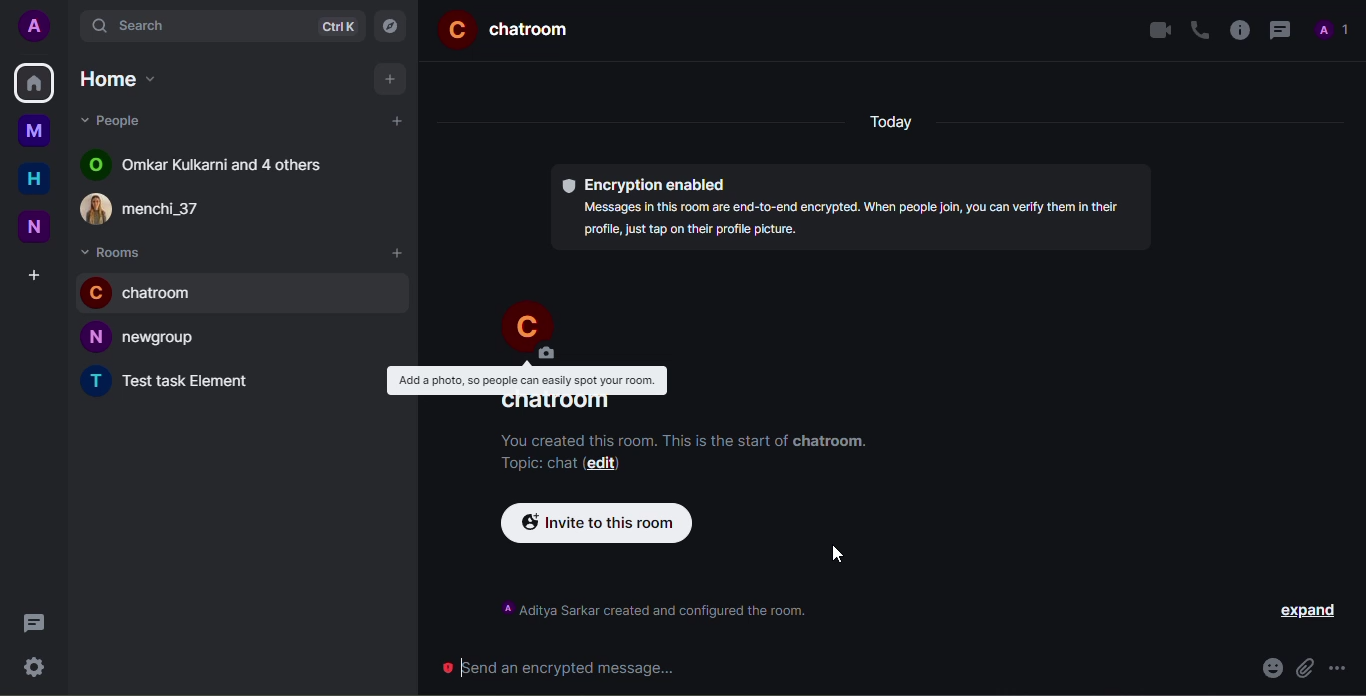 Image resolution: width=1366 pixels, height=696 pixels. I want to click on add, so click(397, 121).